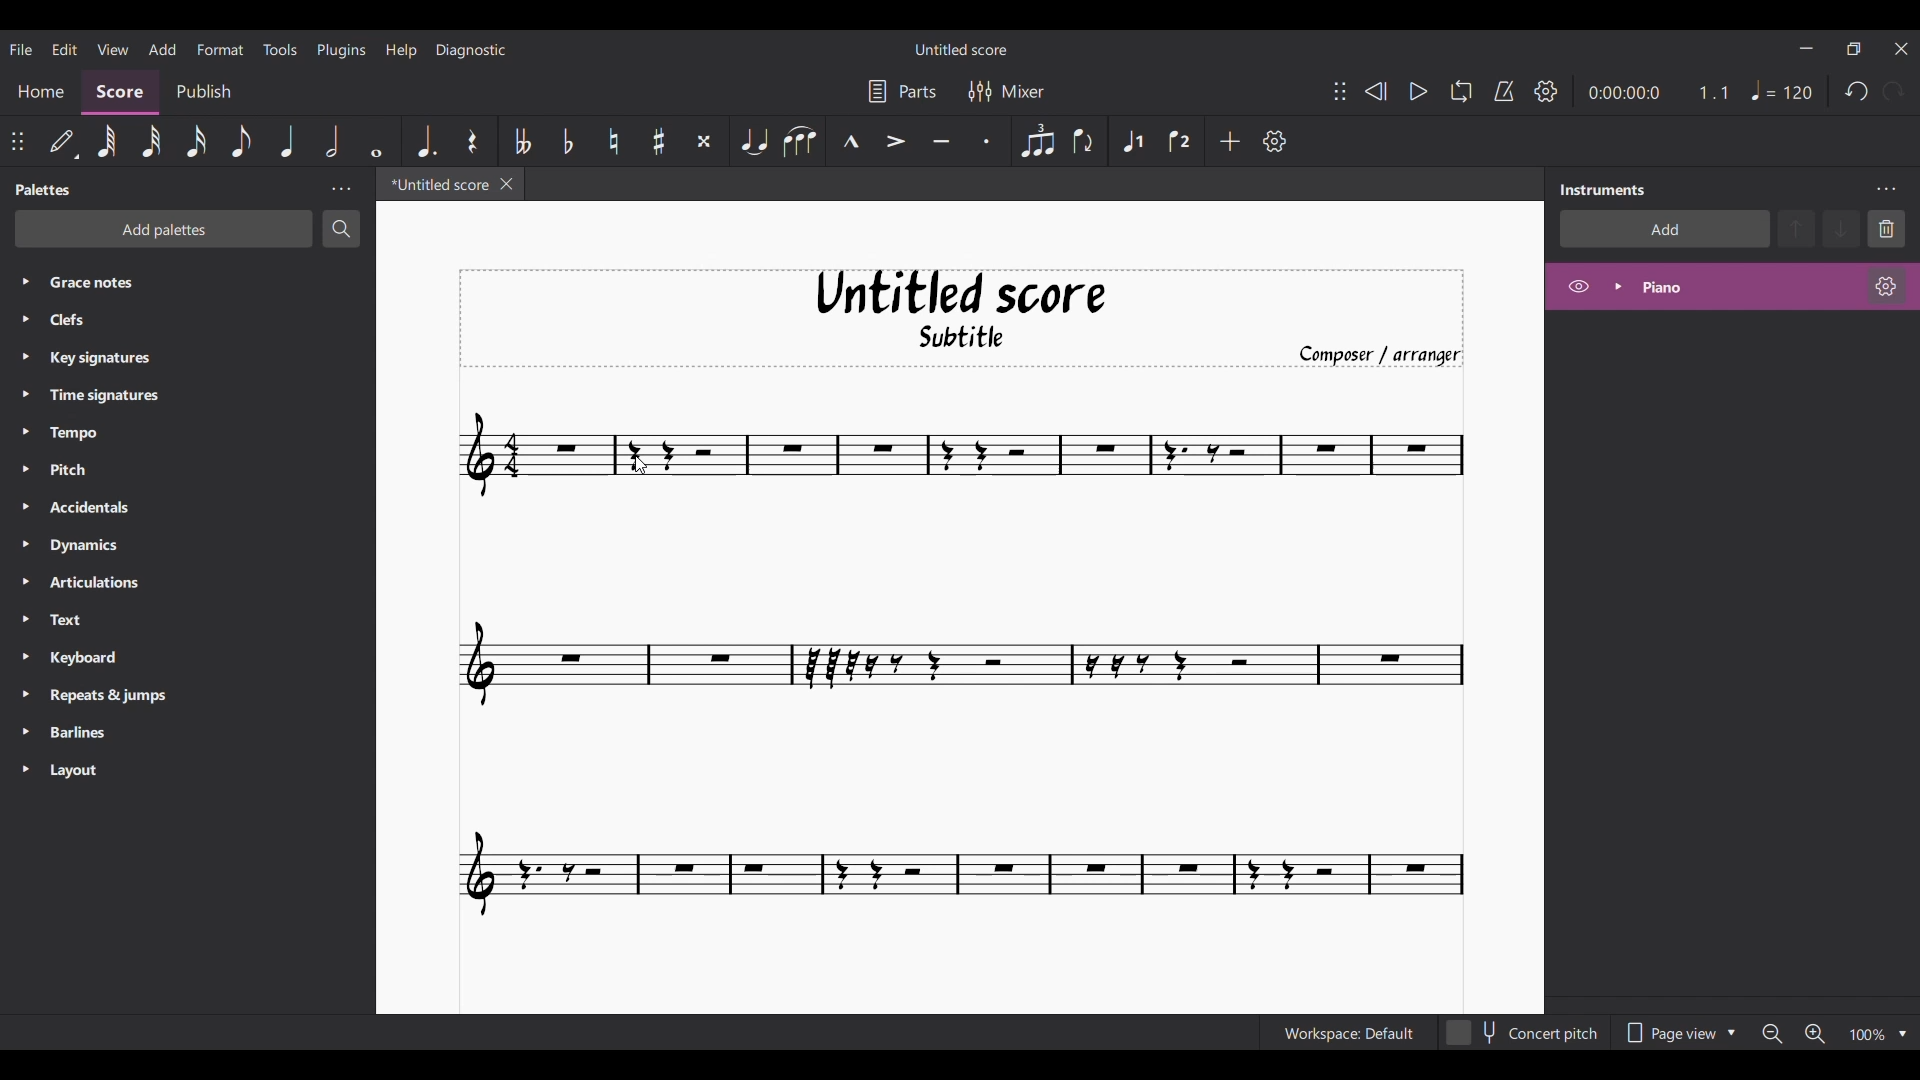 The image size is (1920, 1080). I want to click on Undo, so click(1856, 92).